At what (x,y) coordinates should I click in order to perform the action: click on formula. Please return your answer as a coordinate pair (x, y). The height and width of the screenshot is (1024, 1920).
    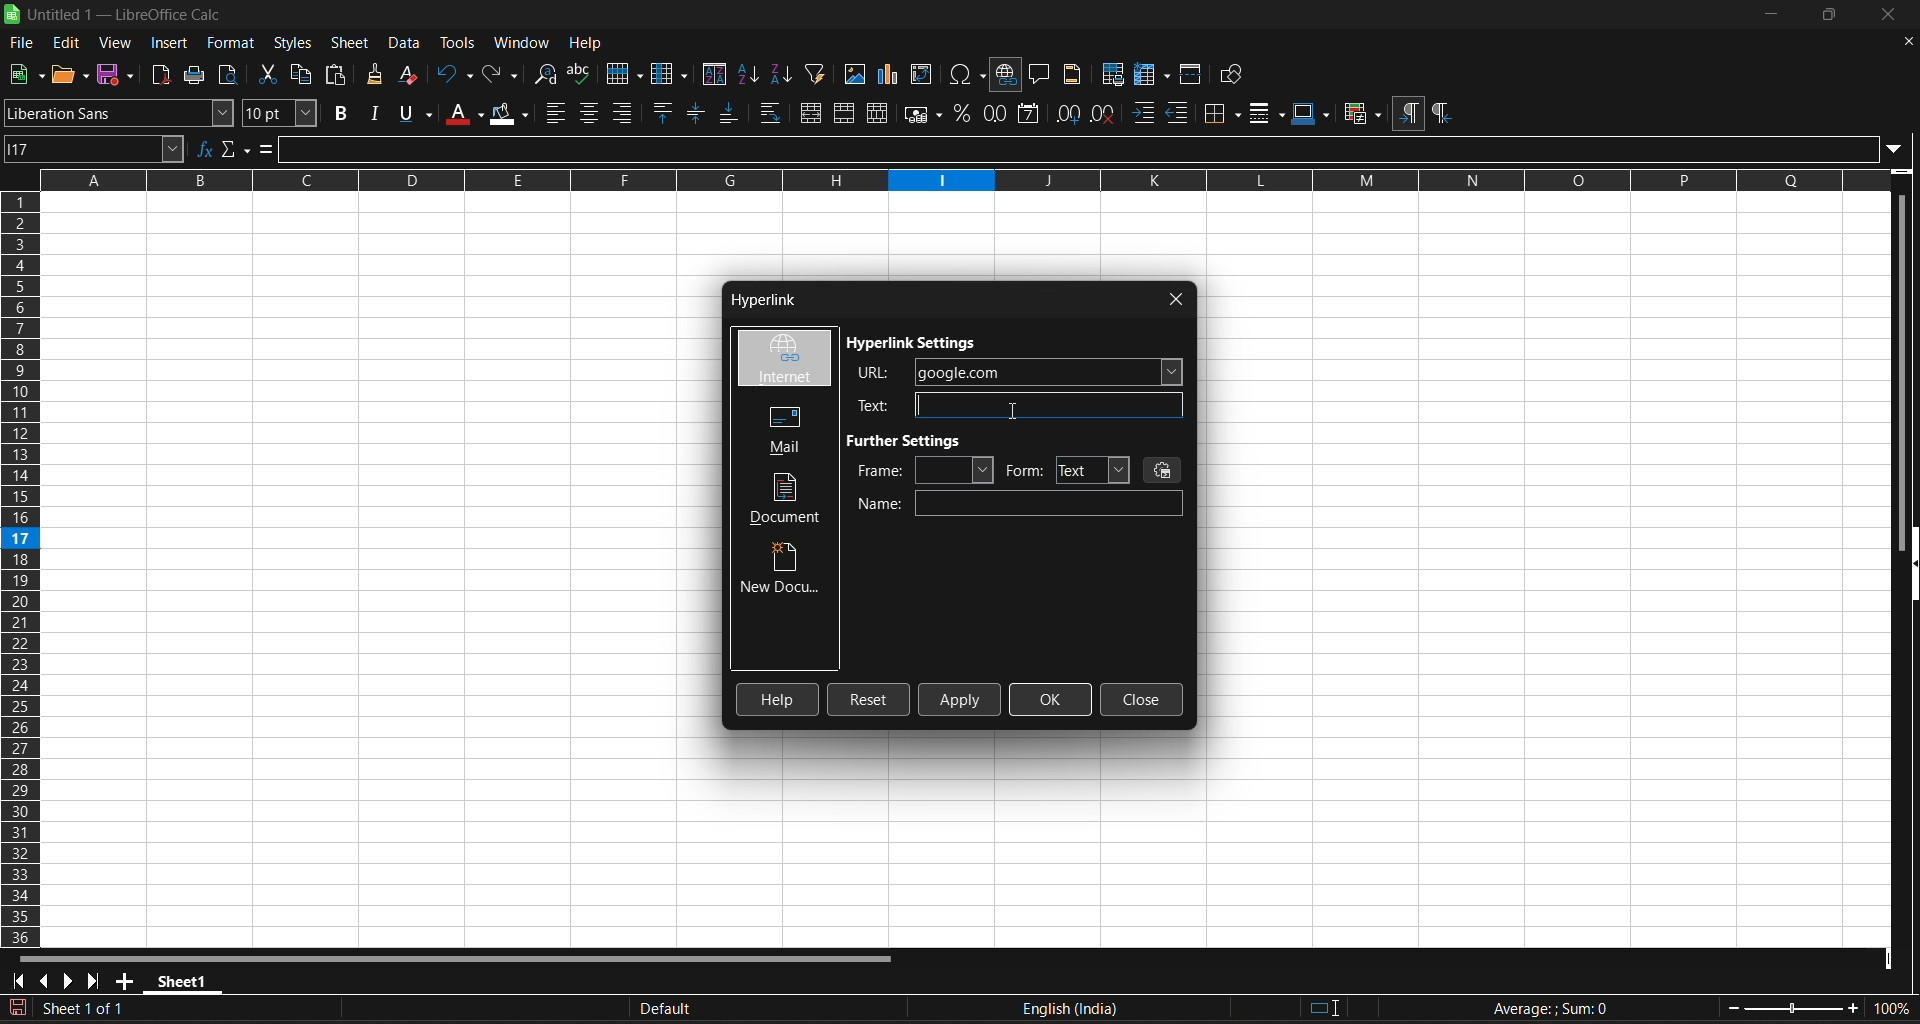
    Looking at the image, I should click on (1549, 1008).